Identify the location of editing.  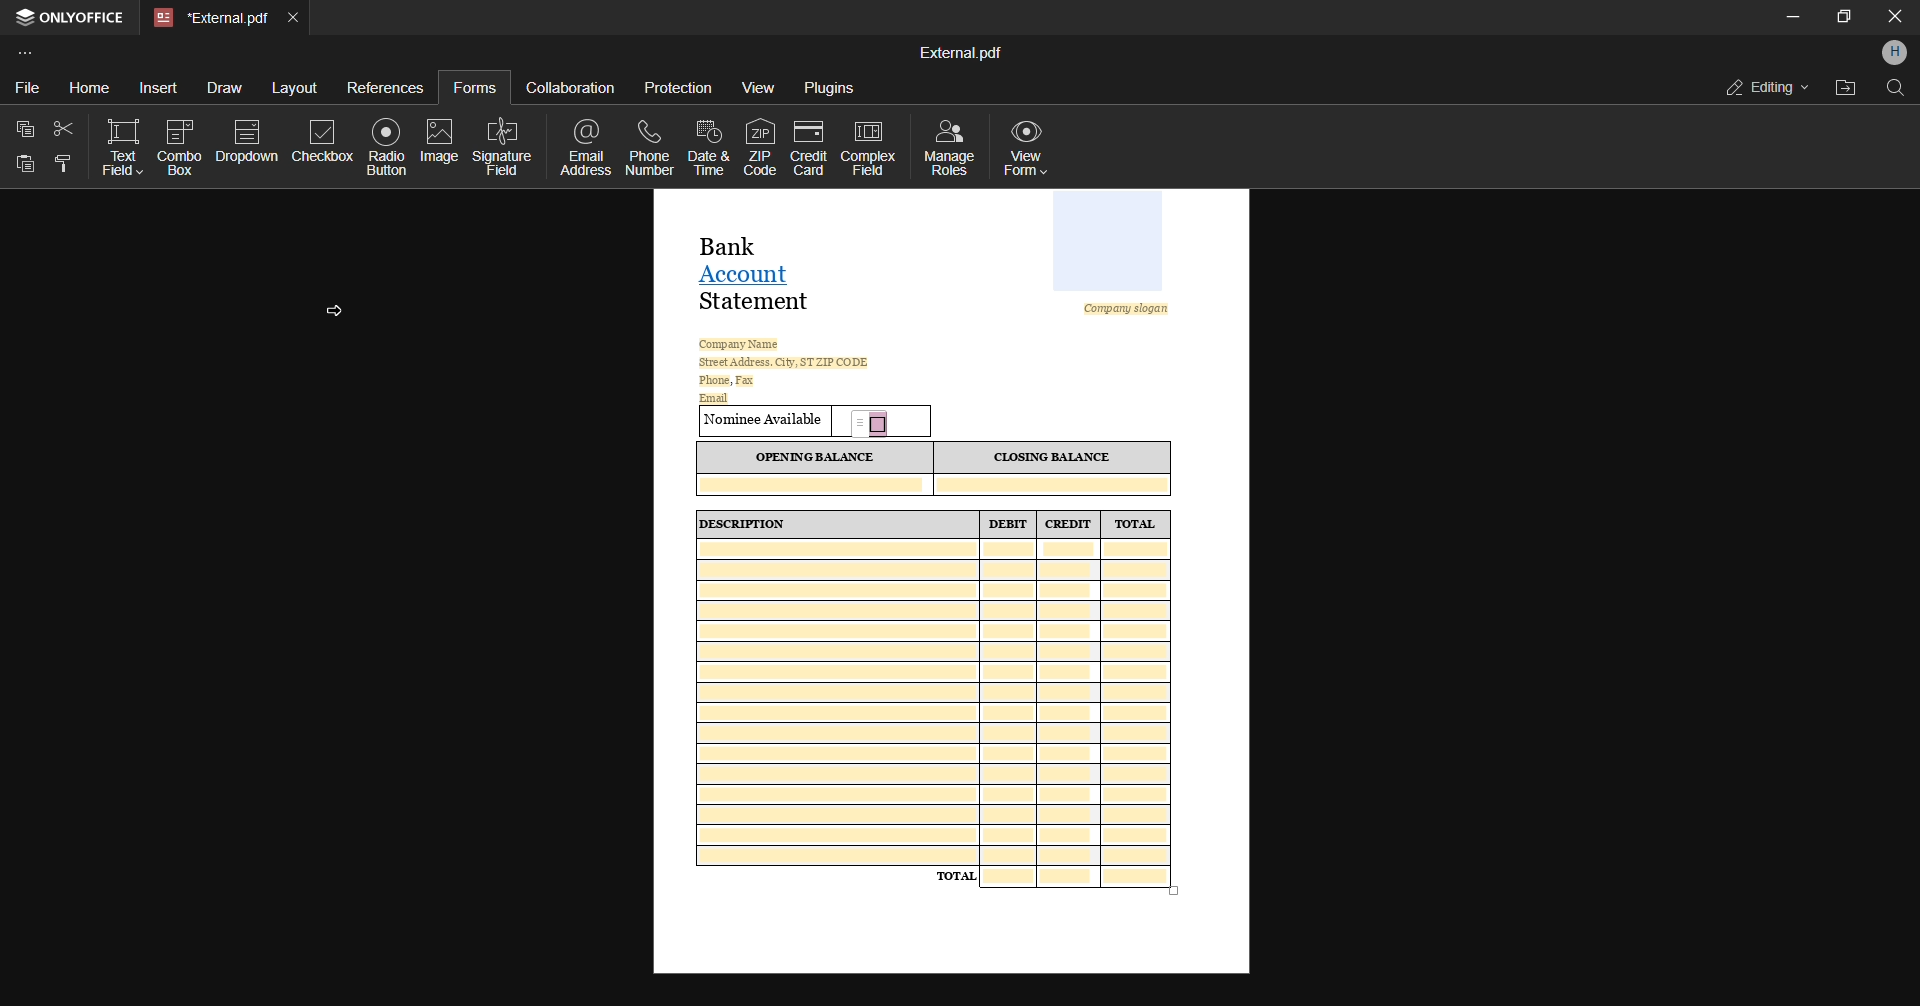
(1761, 85).